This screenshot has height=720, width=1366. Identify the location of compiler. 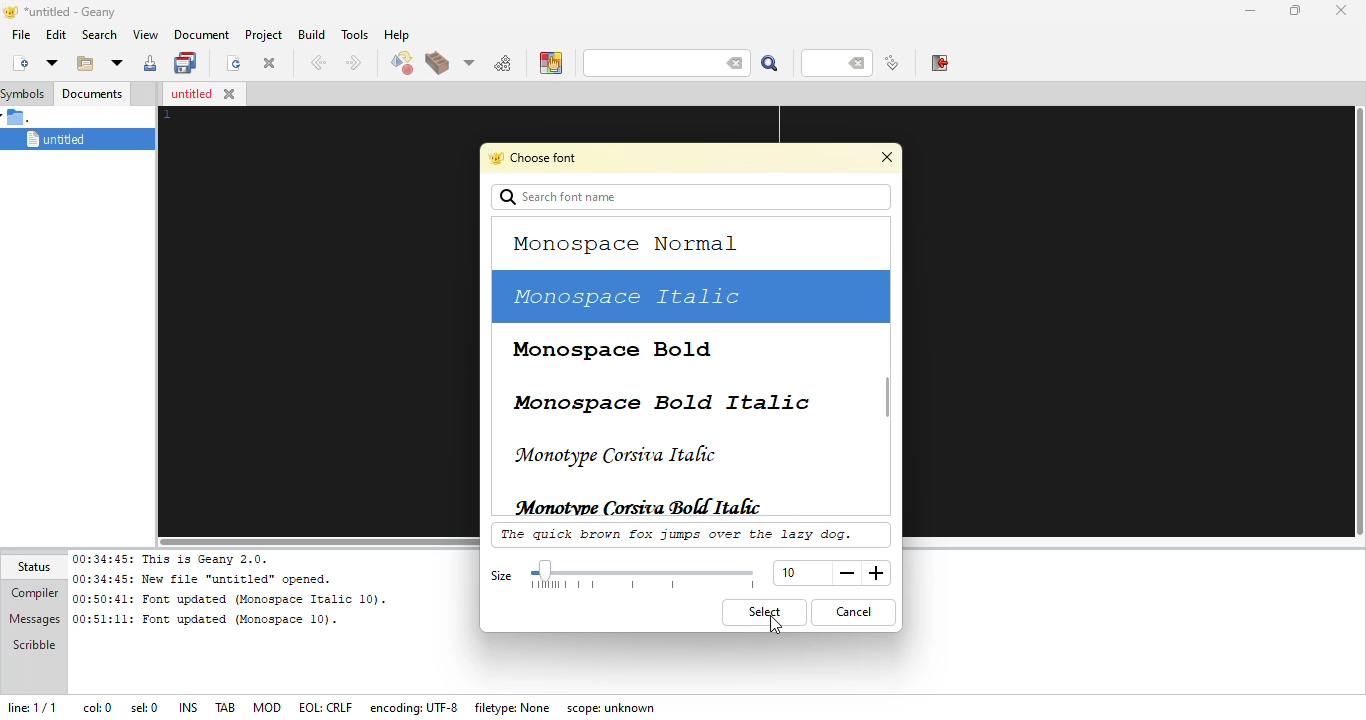
(34, 593).